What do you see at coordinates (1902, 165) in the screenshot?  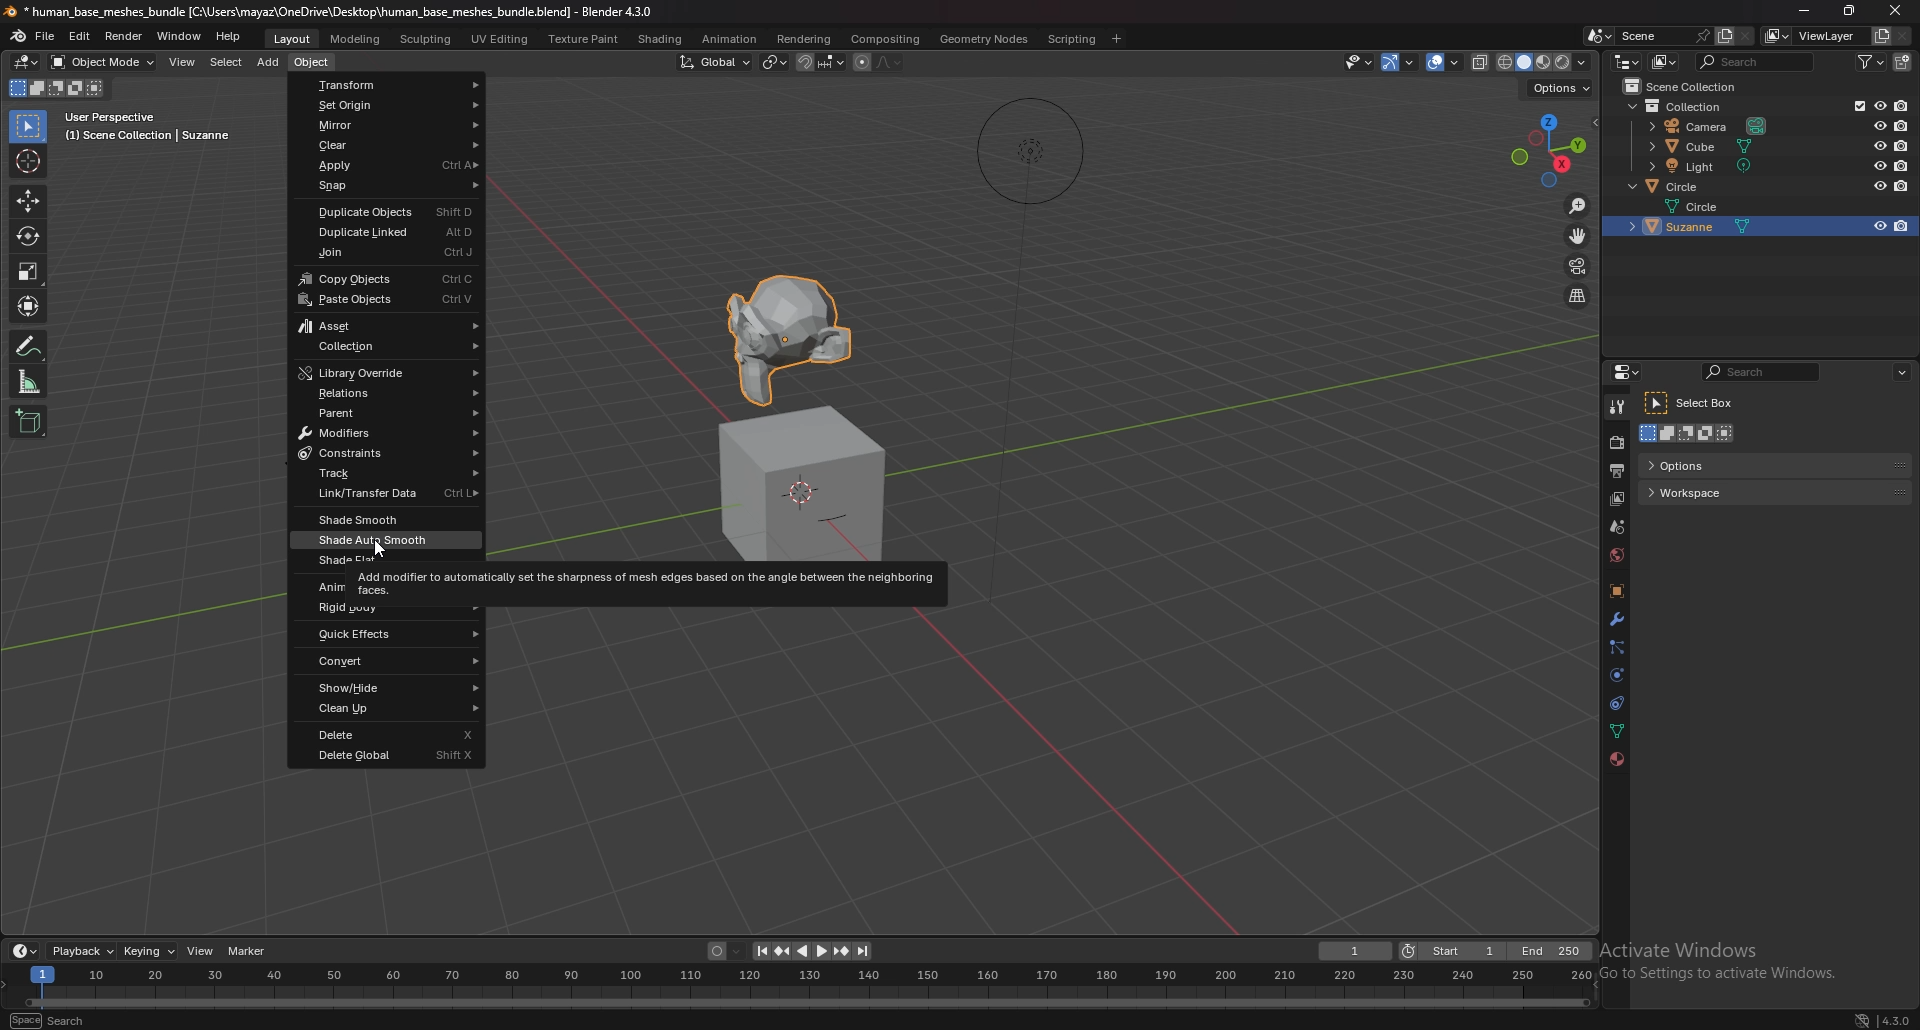 I see `disable in renders` at bounding box center [1902, 165].